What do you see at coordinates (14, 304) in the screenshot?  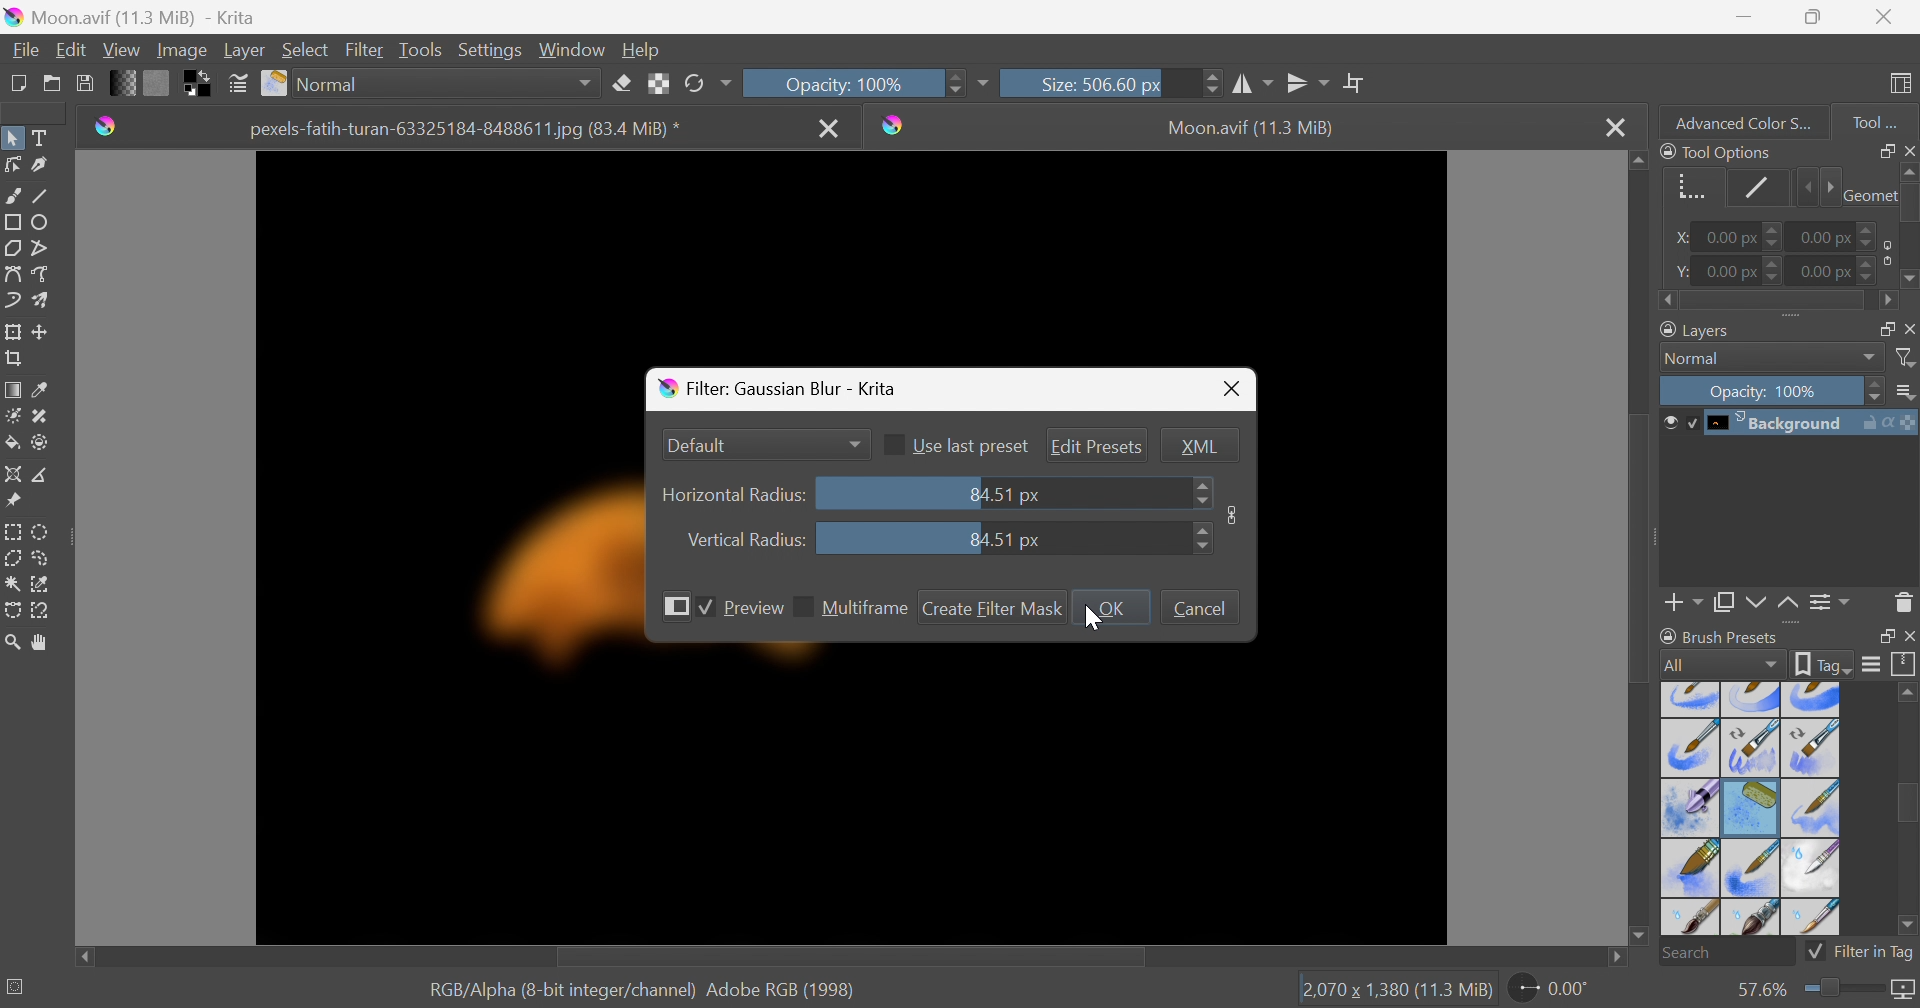 I see `Dynamic brush tool` at bounding box center [14, 304].